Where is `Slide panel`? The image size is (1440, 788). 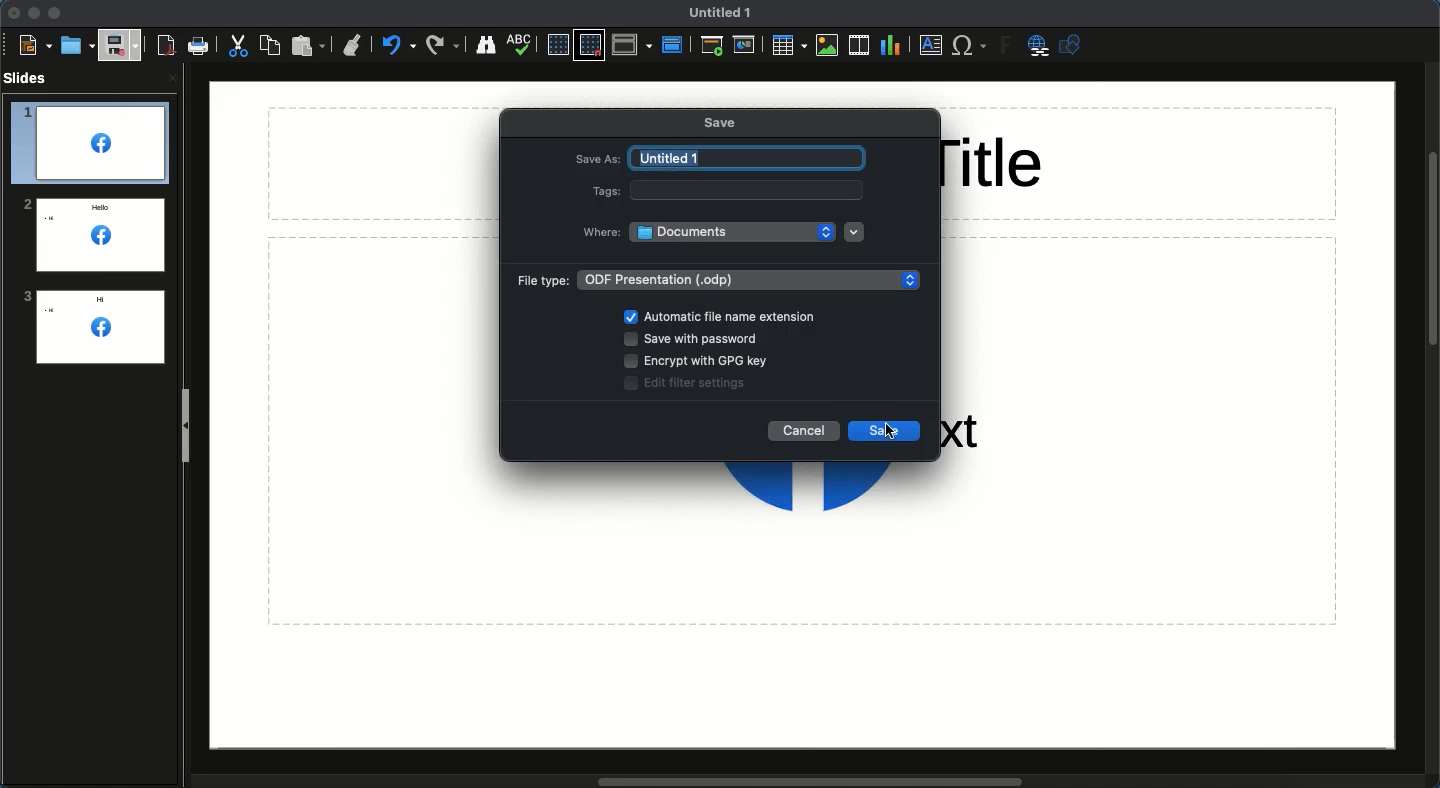 Slide panel is located at coordinates (186, 427).